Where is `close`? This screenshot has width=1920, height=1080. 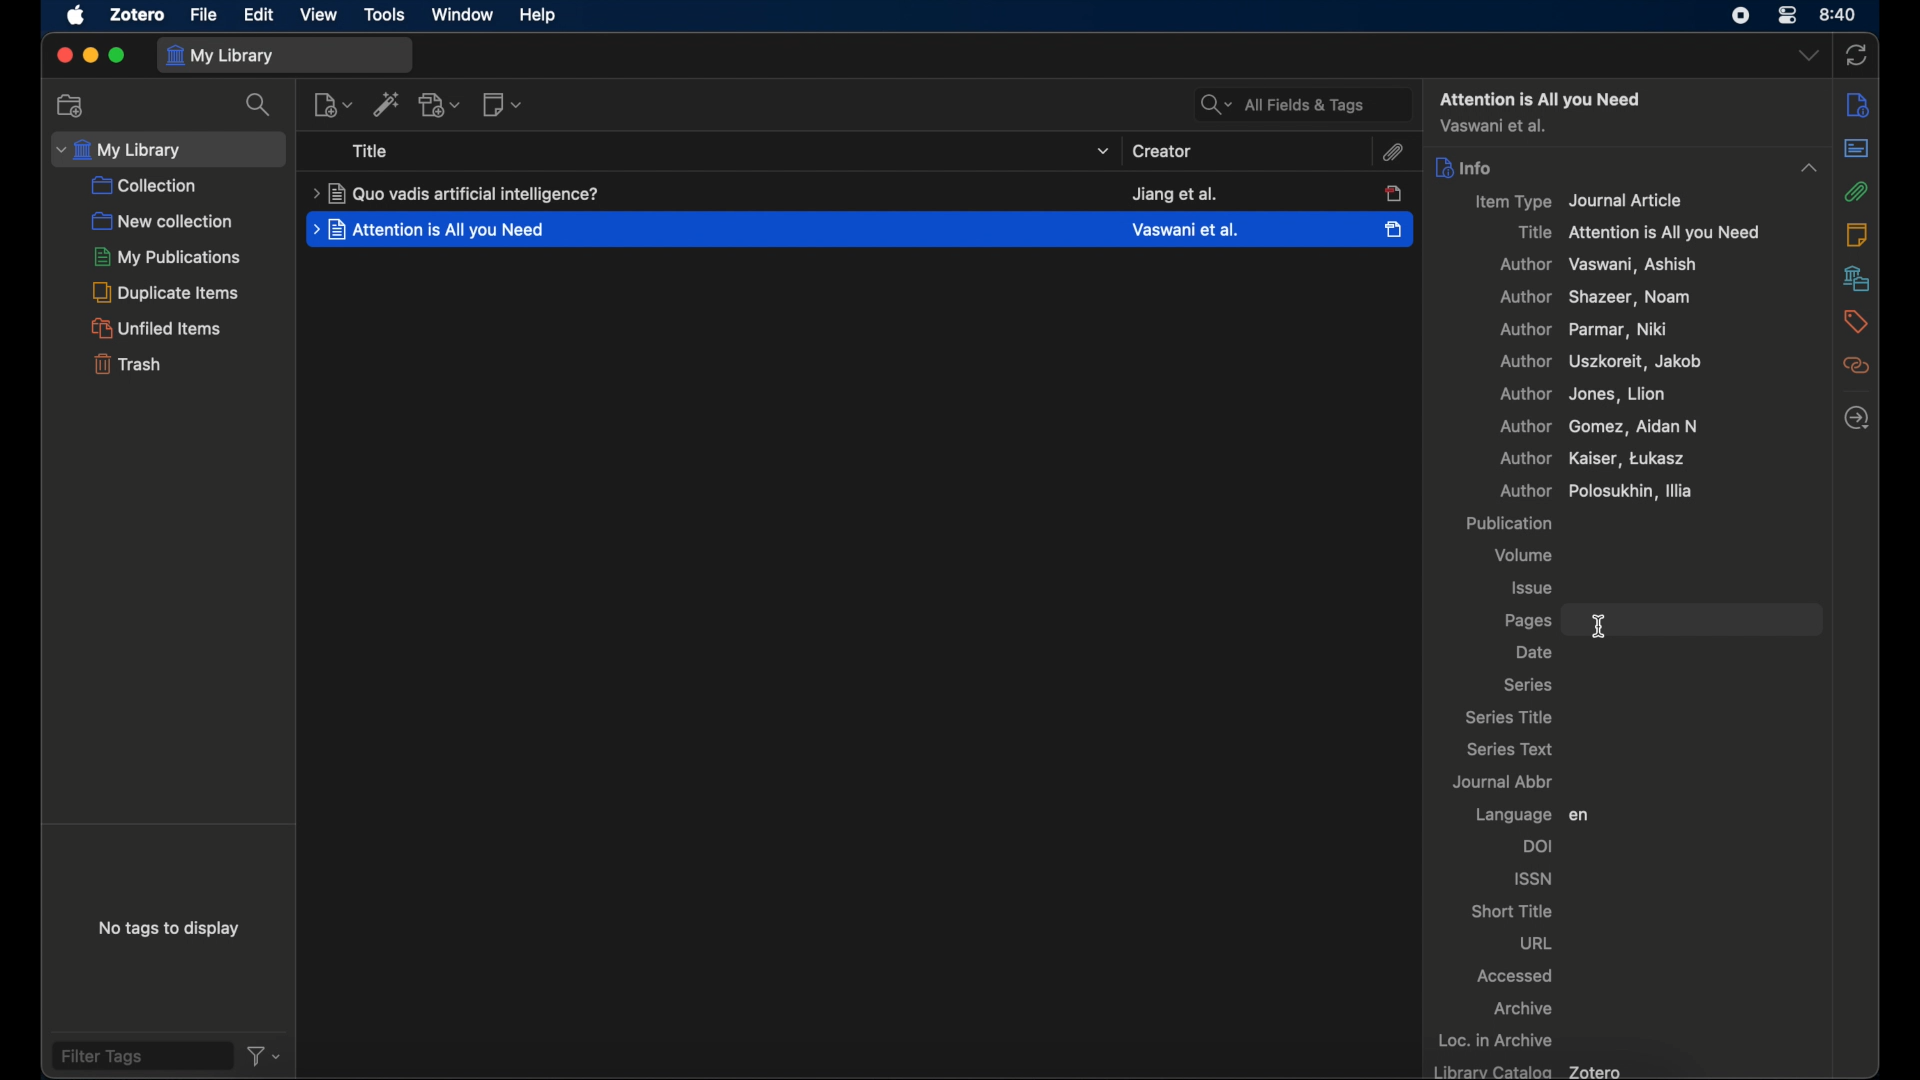
close is located at coordinates (61, 56).